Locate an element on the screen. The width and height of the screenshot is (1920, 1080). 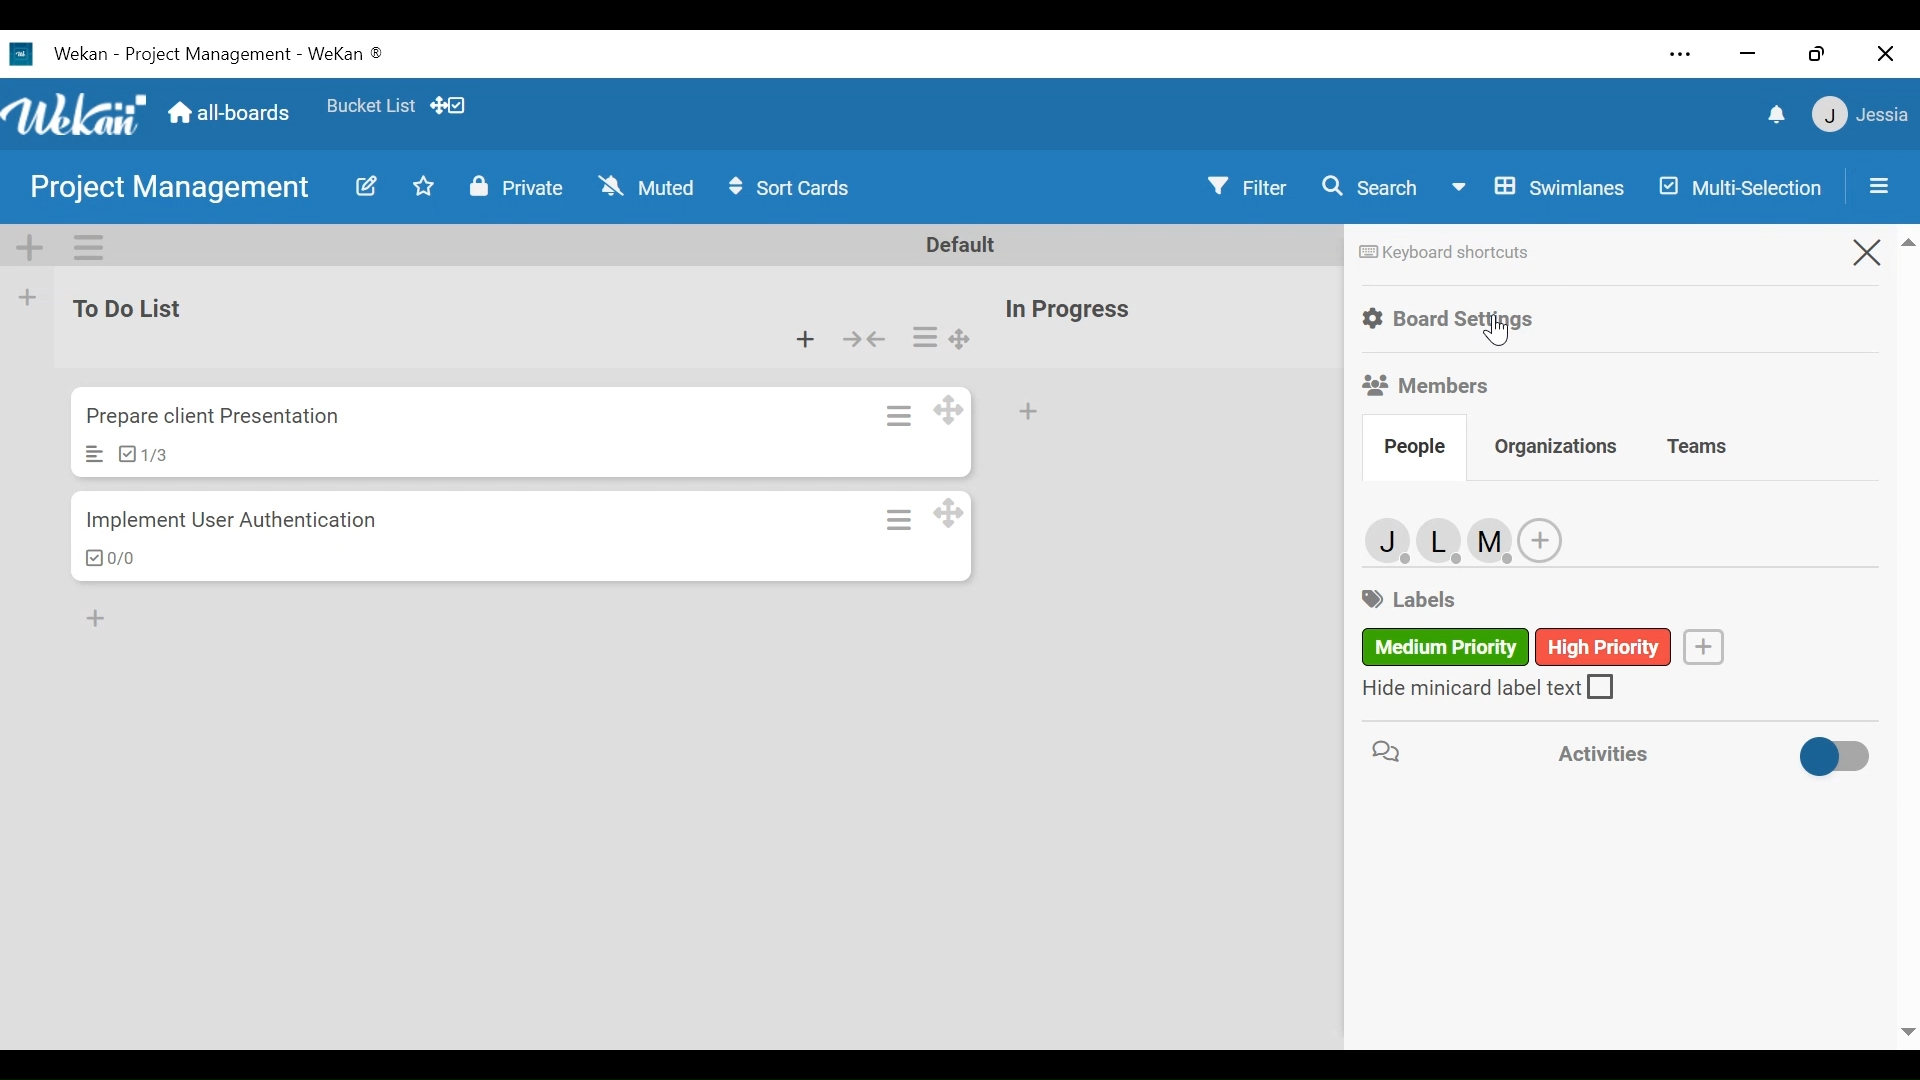
Board Title is located at coordinates (173, 191).